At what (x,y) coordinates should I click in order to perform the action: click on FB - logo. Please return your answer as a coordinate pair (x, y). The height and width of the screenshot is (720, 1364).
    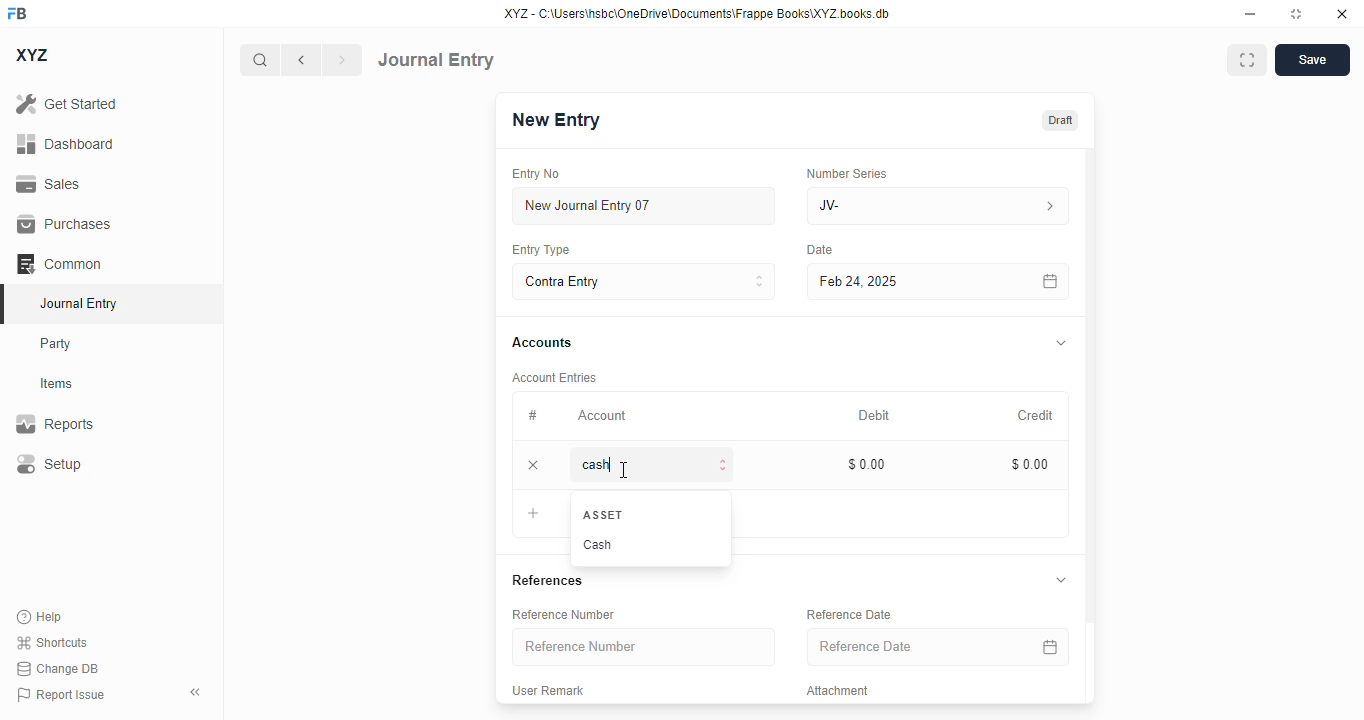
    Looking at the image, I should click on (17, 13).